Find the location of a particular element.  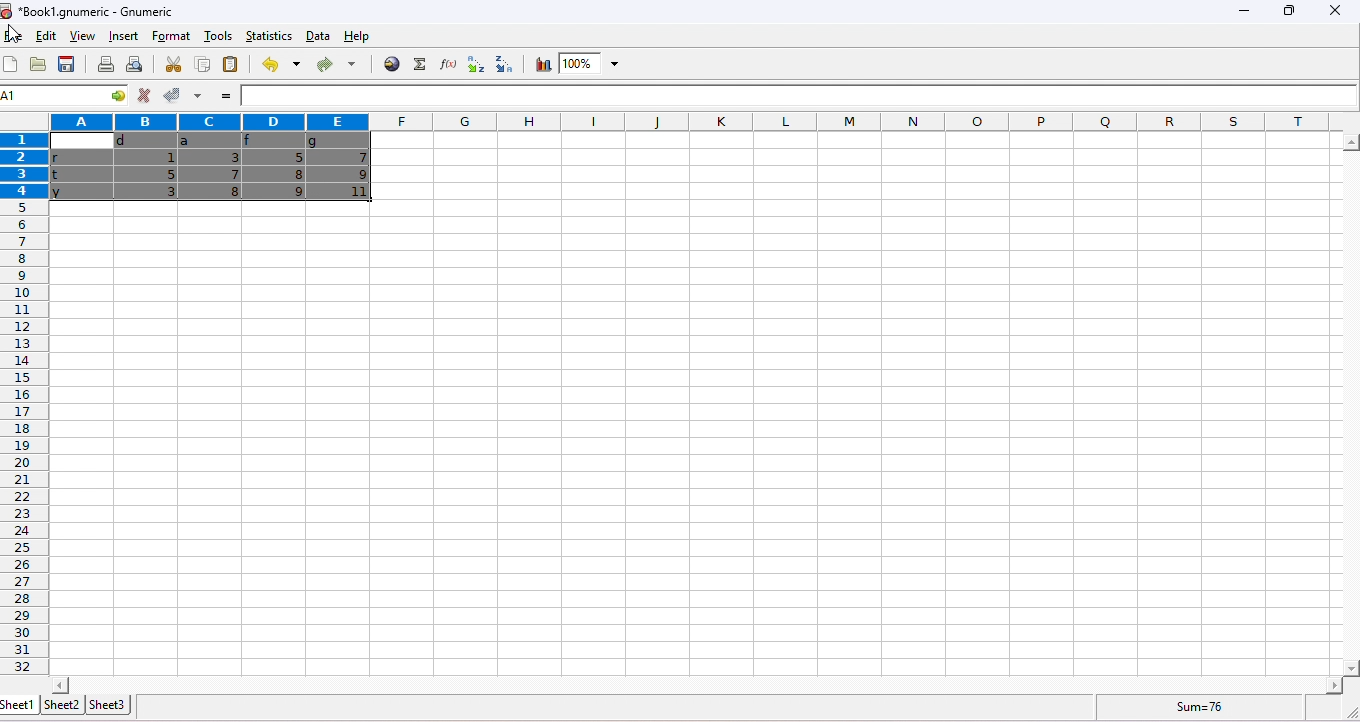

sort descending is located at coordinates (500, 64).